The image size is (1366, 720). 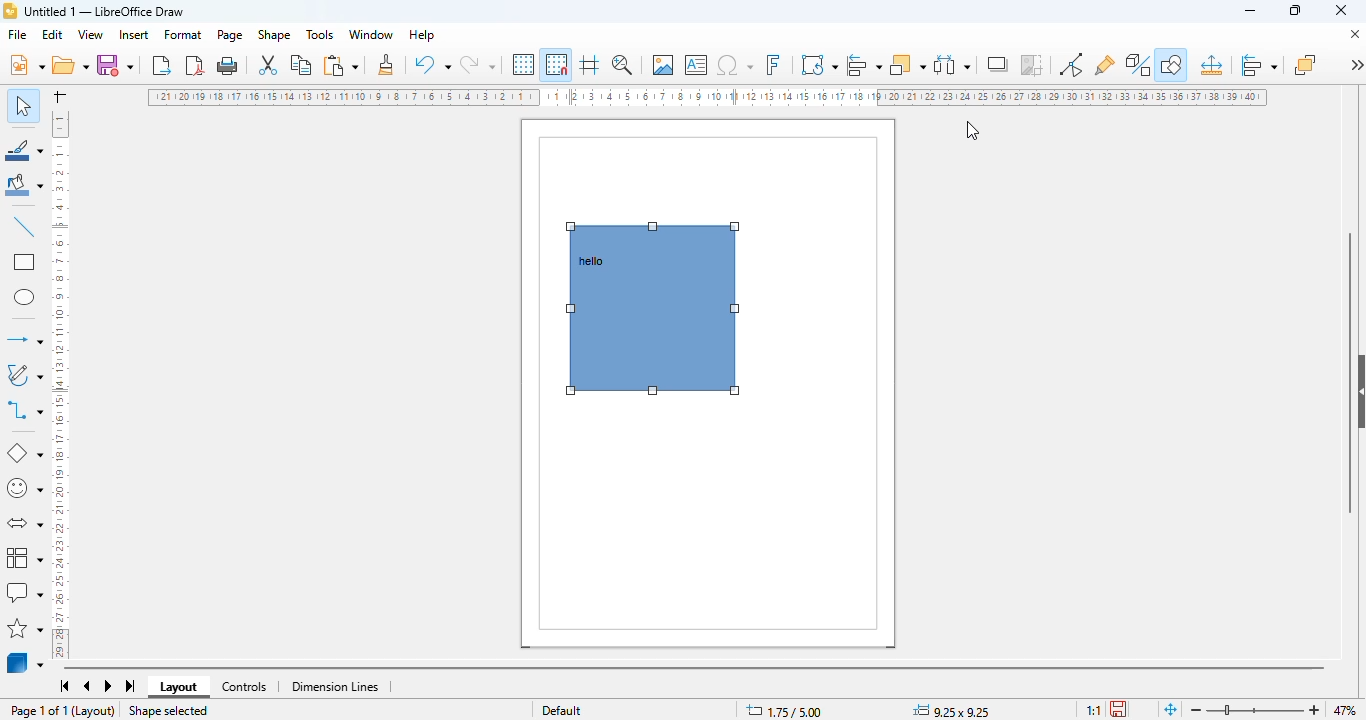 I want to click on connectors, so click(x=25, y=410).